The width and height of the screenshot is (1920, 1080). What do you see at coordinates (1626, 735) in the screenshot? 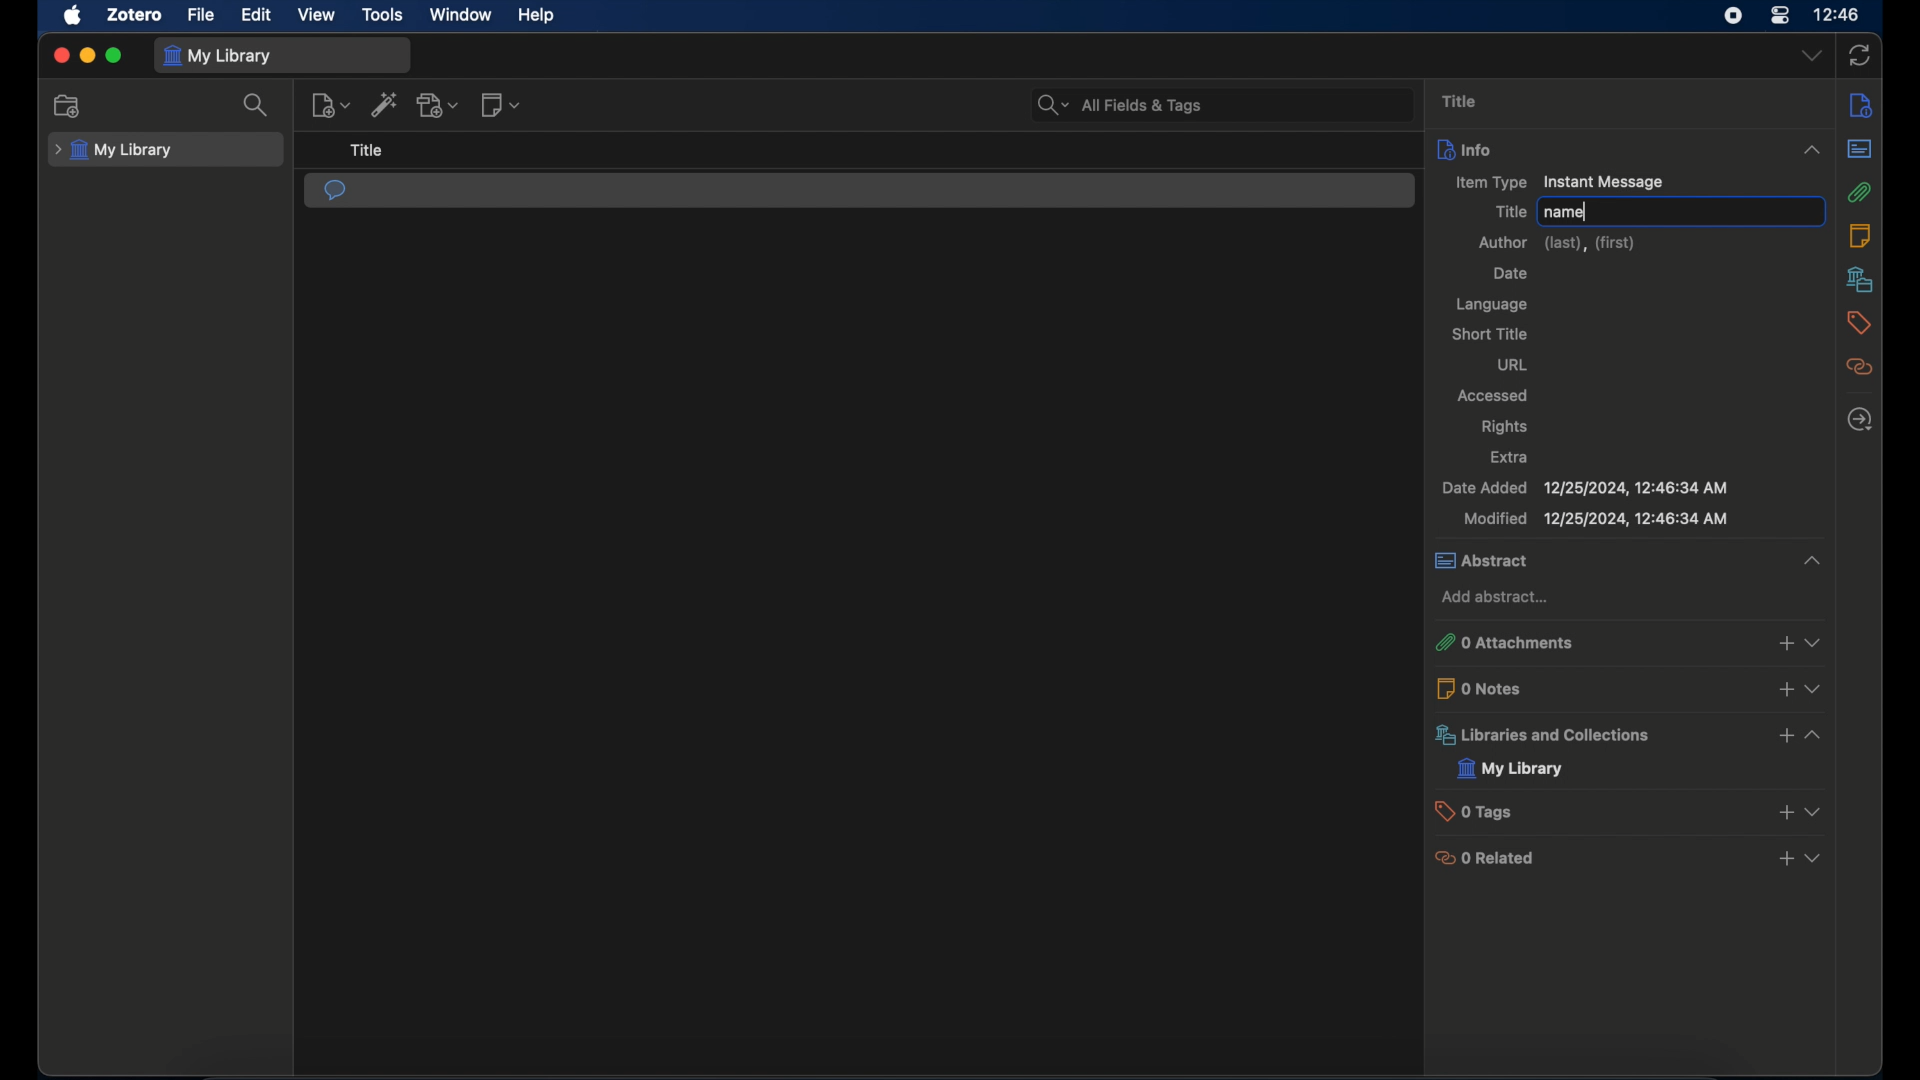
I see `libraries and collections` at bounding box center [1626, 735].